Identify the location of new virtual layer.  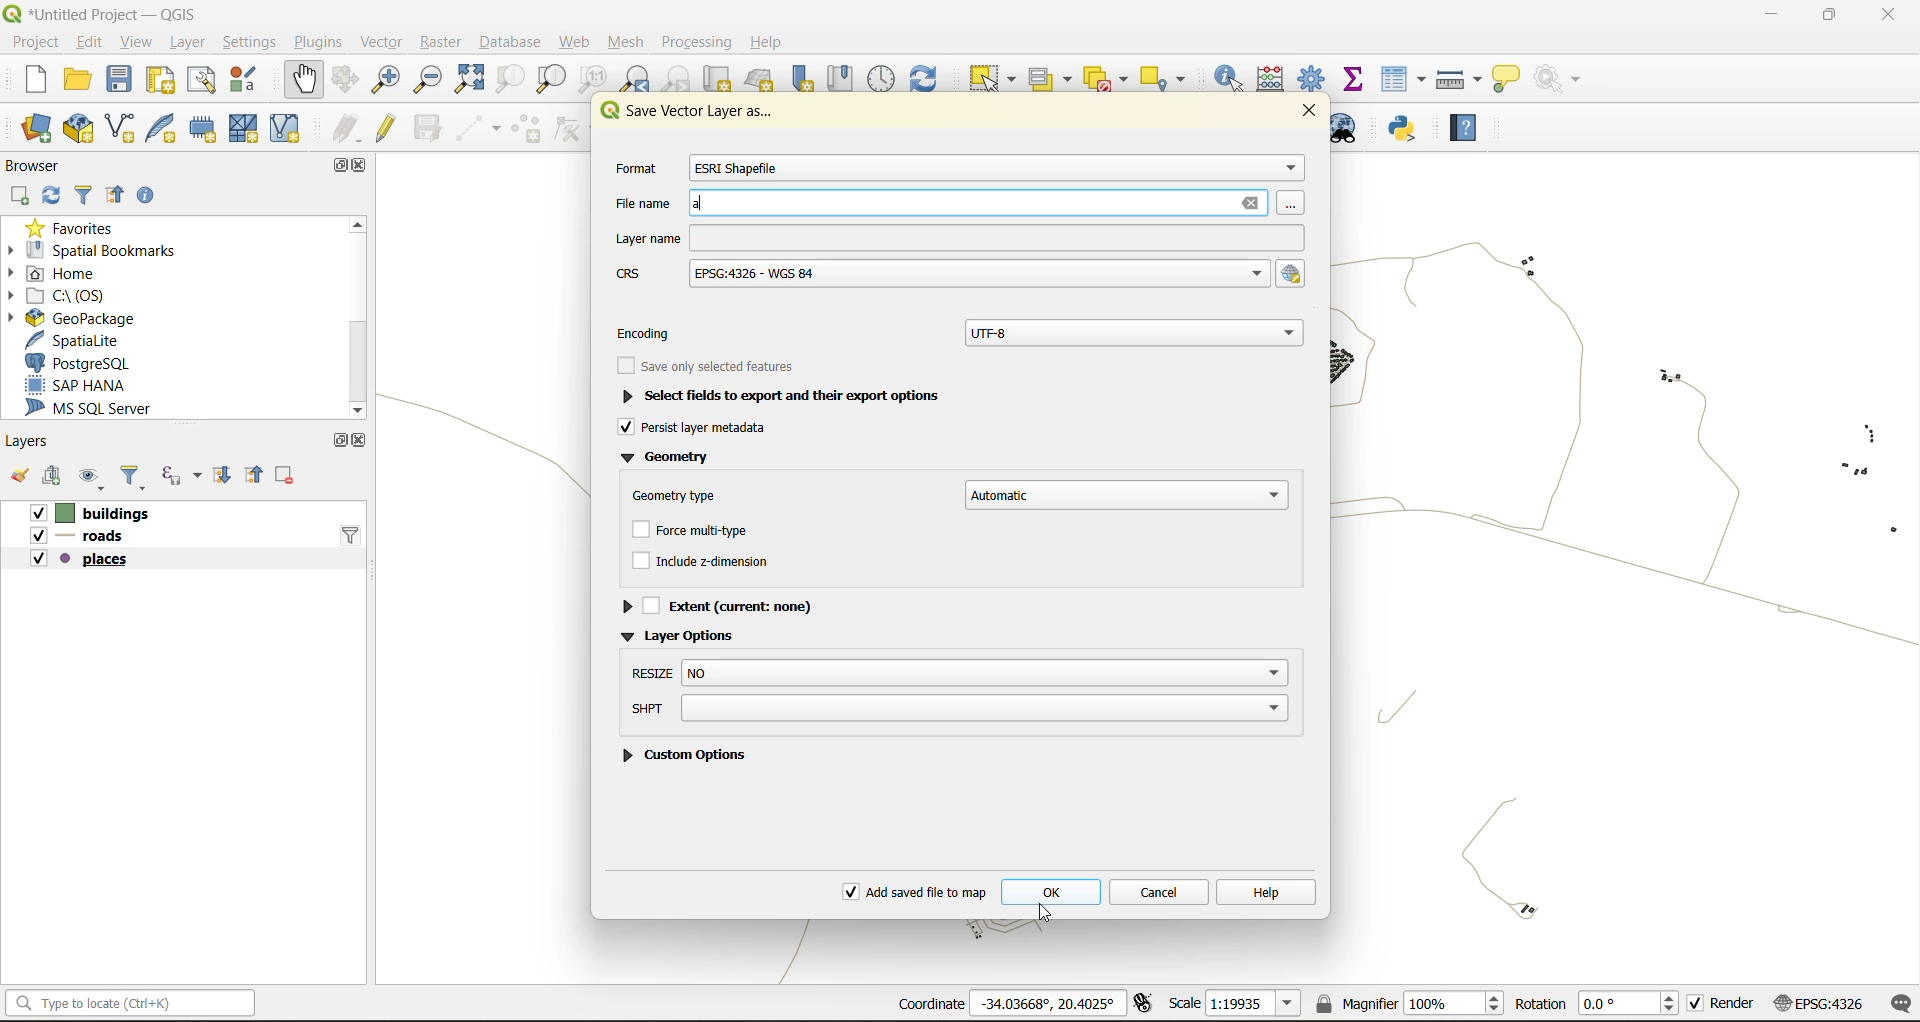
(290, 129).